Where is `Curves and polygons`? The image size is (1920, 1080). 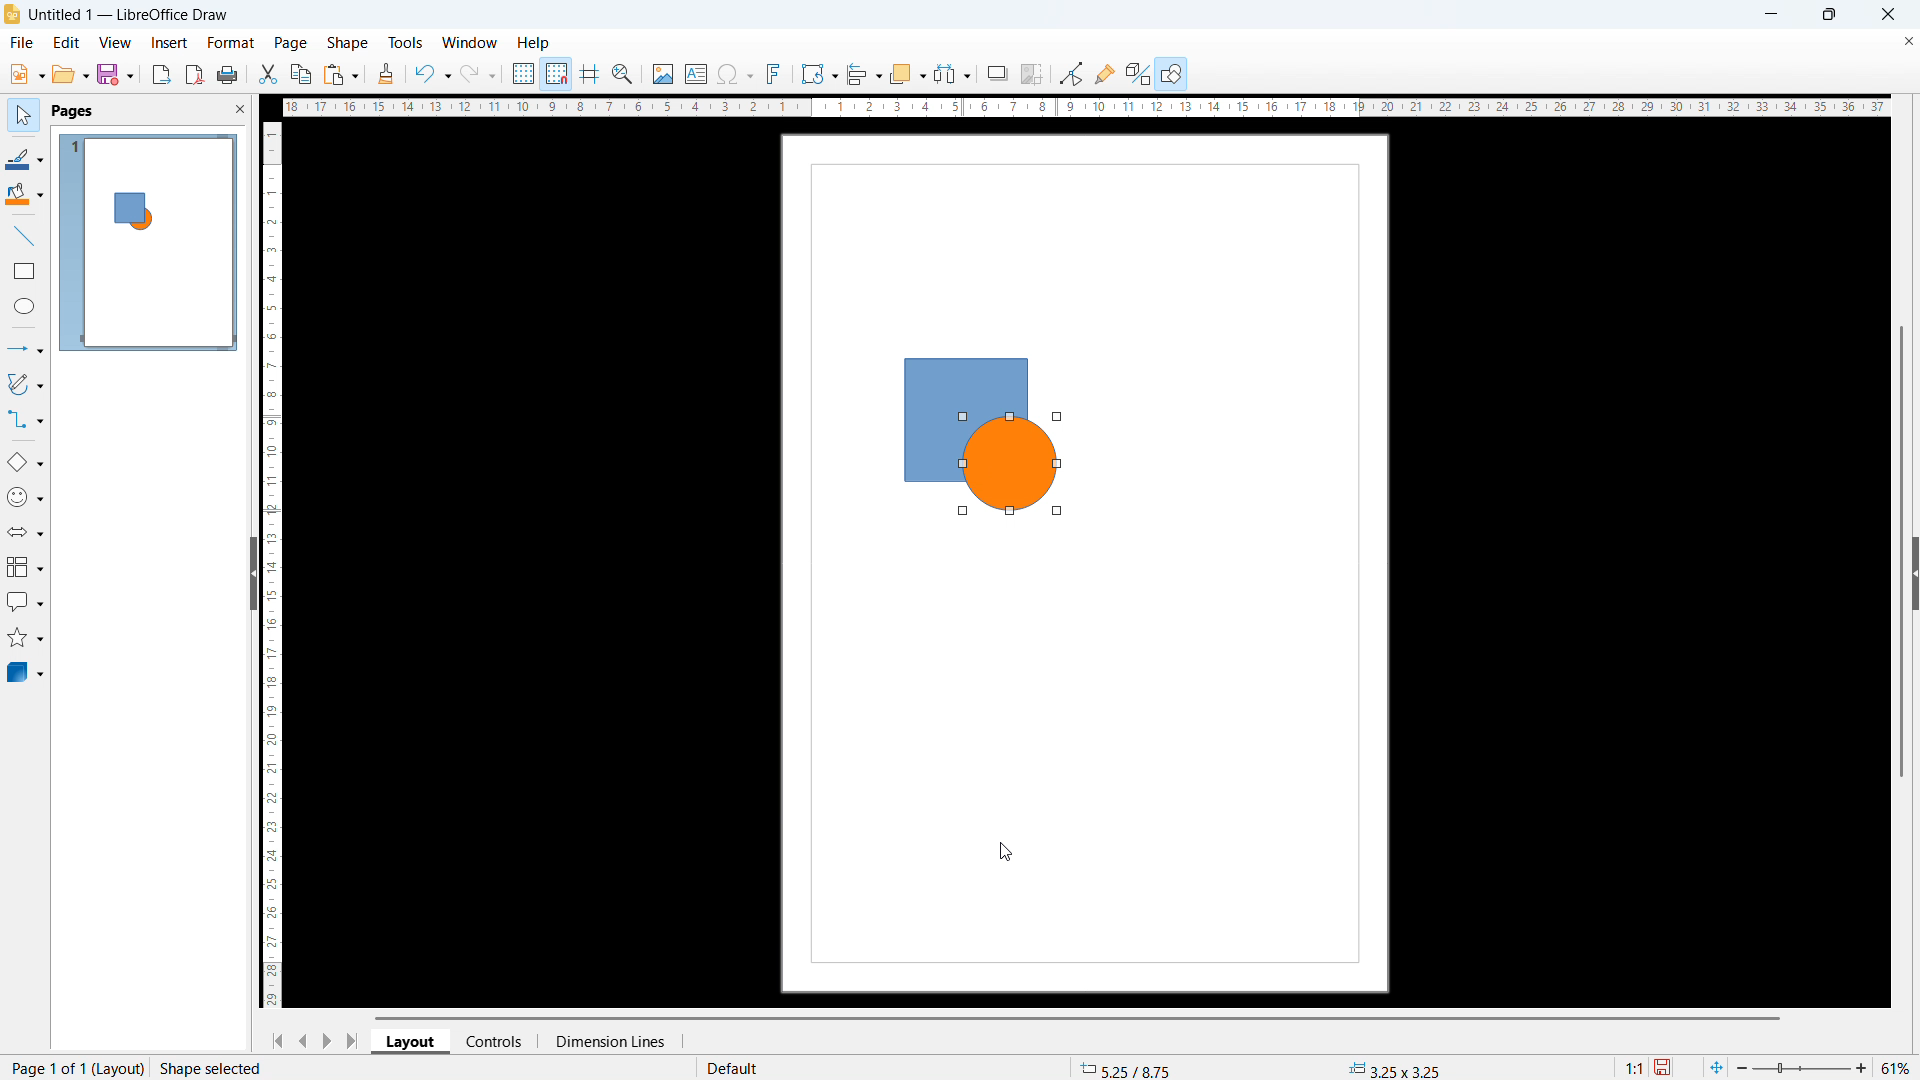 Curves and polygons is located at coordinates (24, 384).